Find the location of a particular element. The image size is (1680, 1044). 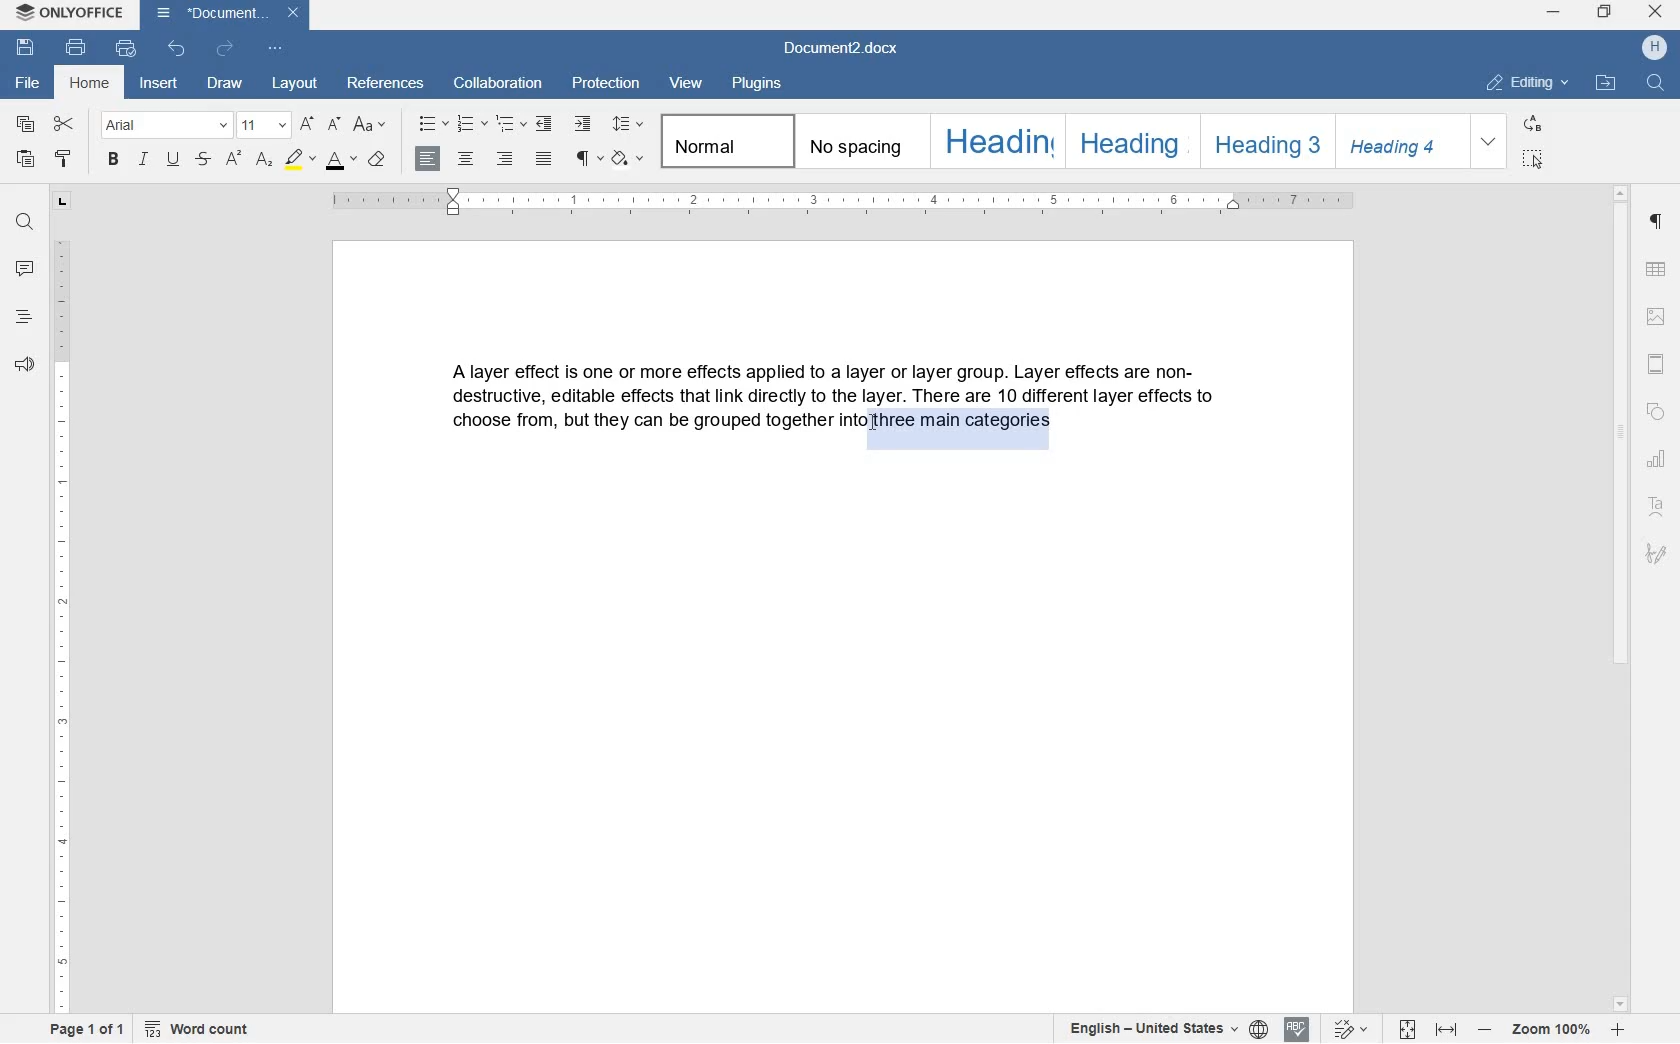

ruler is located at coordinates (850, 204).